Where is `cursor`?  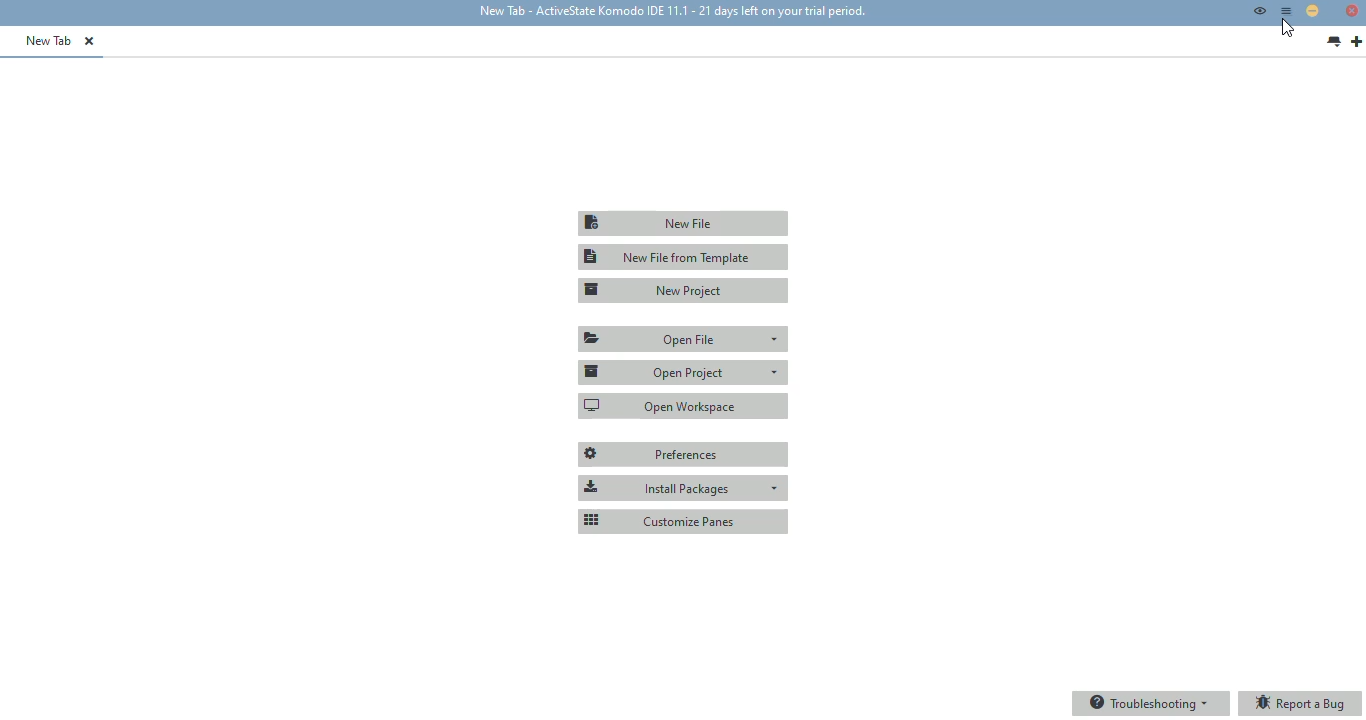 cursor is located at coordinates (1287, 28).